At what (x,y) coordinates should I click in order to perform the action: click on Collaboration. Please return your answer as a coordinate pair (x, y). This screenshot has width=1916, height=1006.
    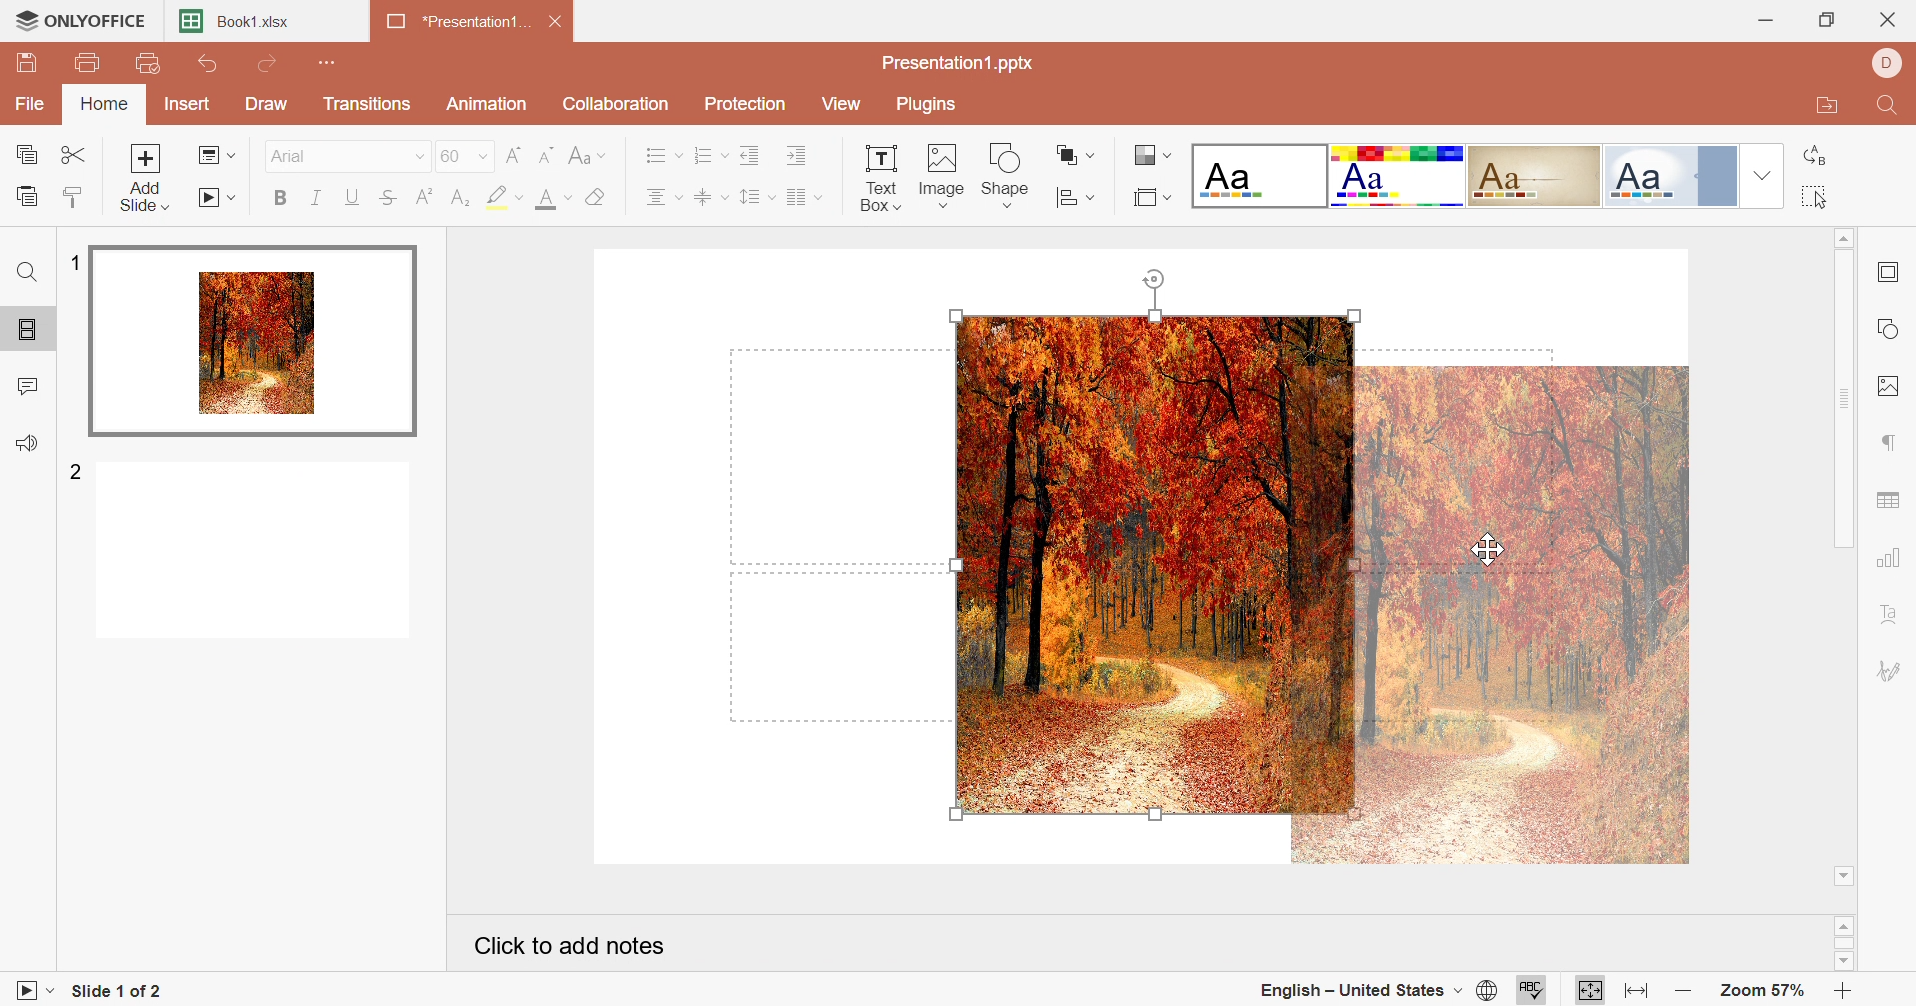
    Looking at the image, I should click on (616, 107).